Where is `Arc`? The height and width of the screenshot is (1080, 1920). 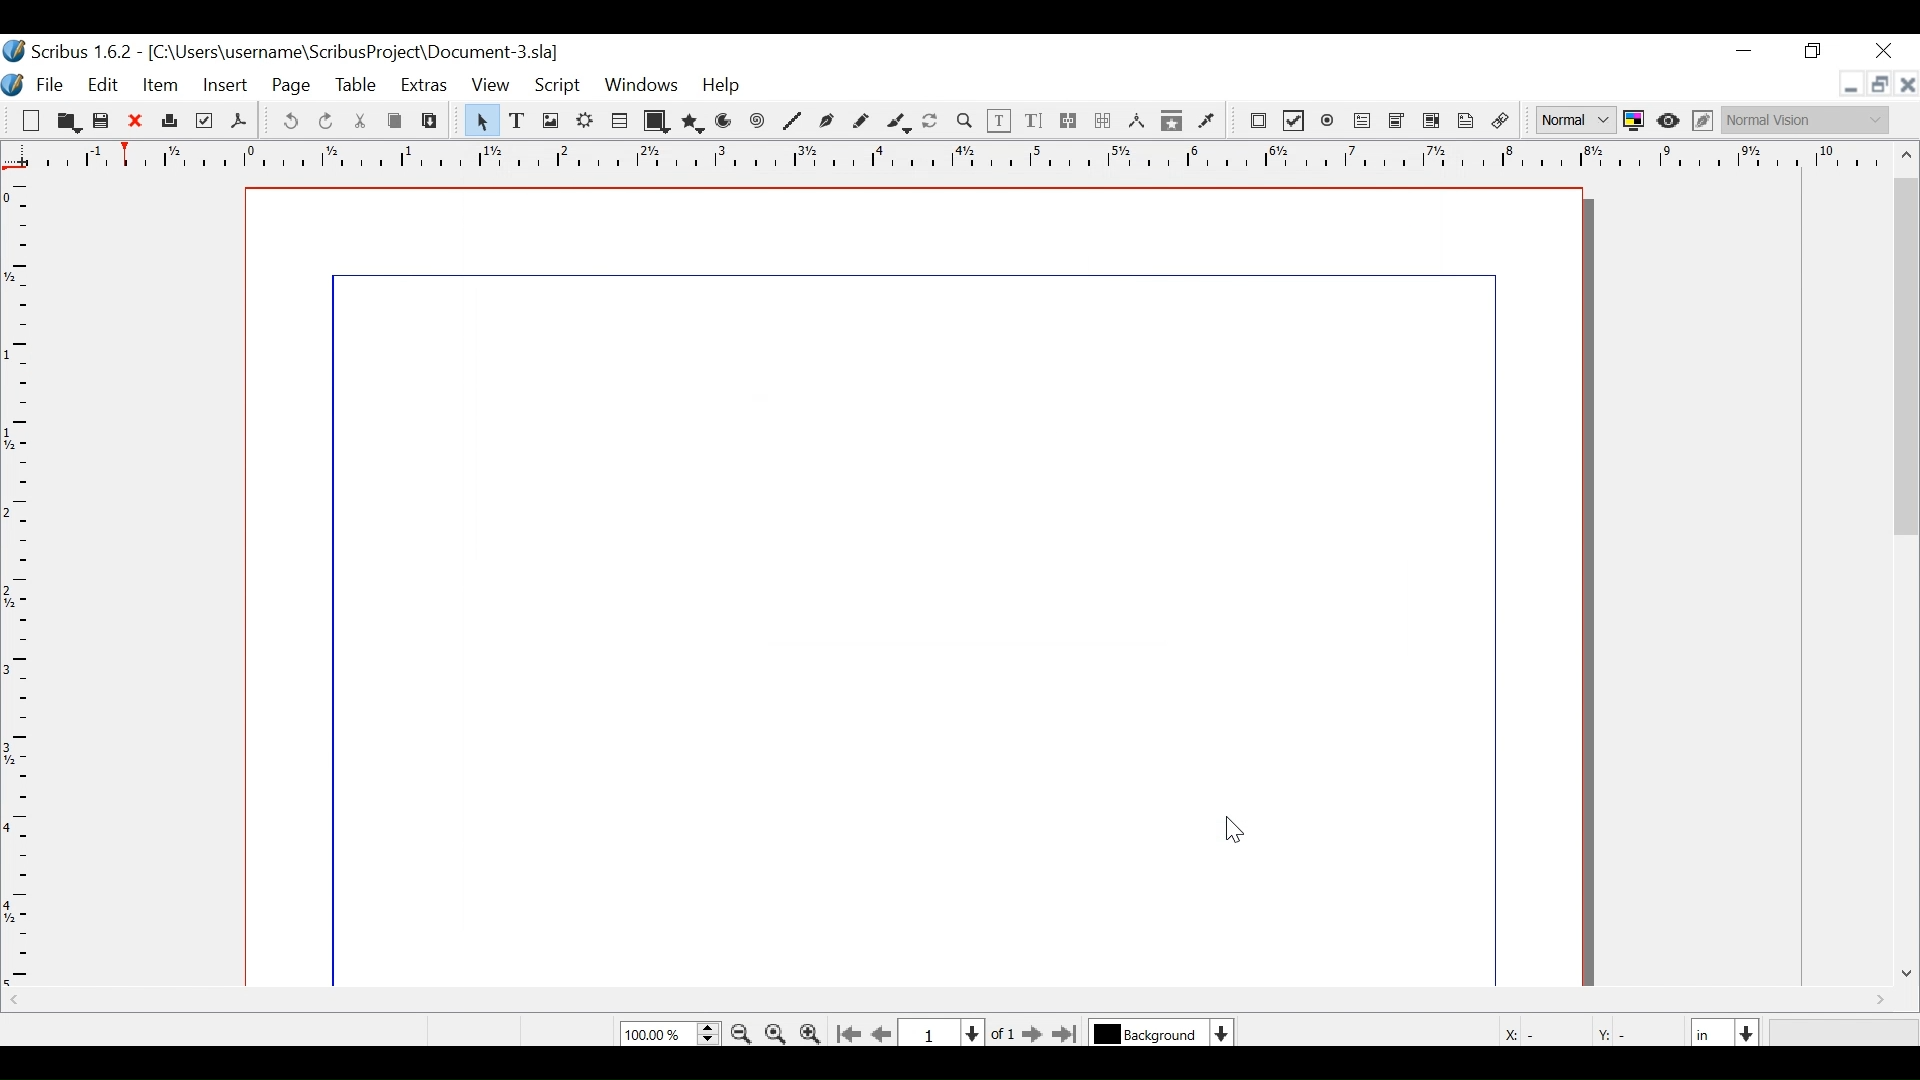
Arc is located at coordinates (724, 123).